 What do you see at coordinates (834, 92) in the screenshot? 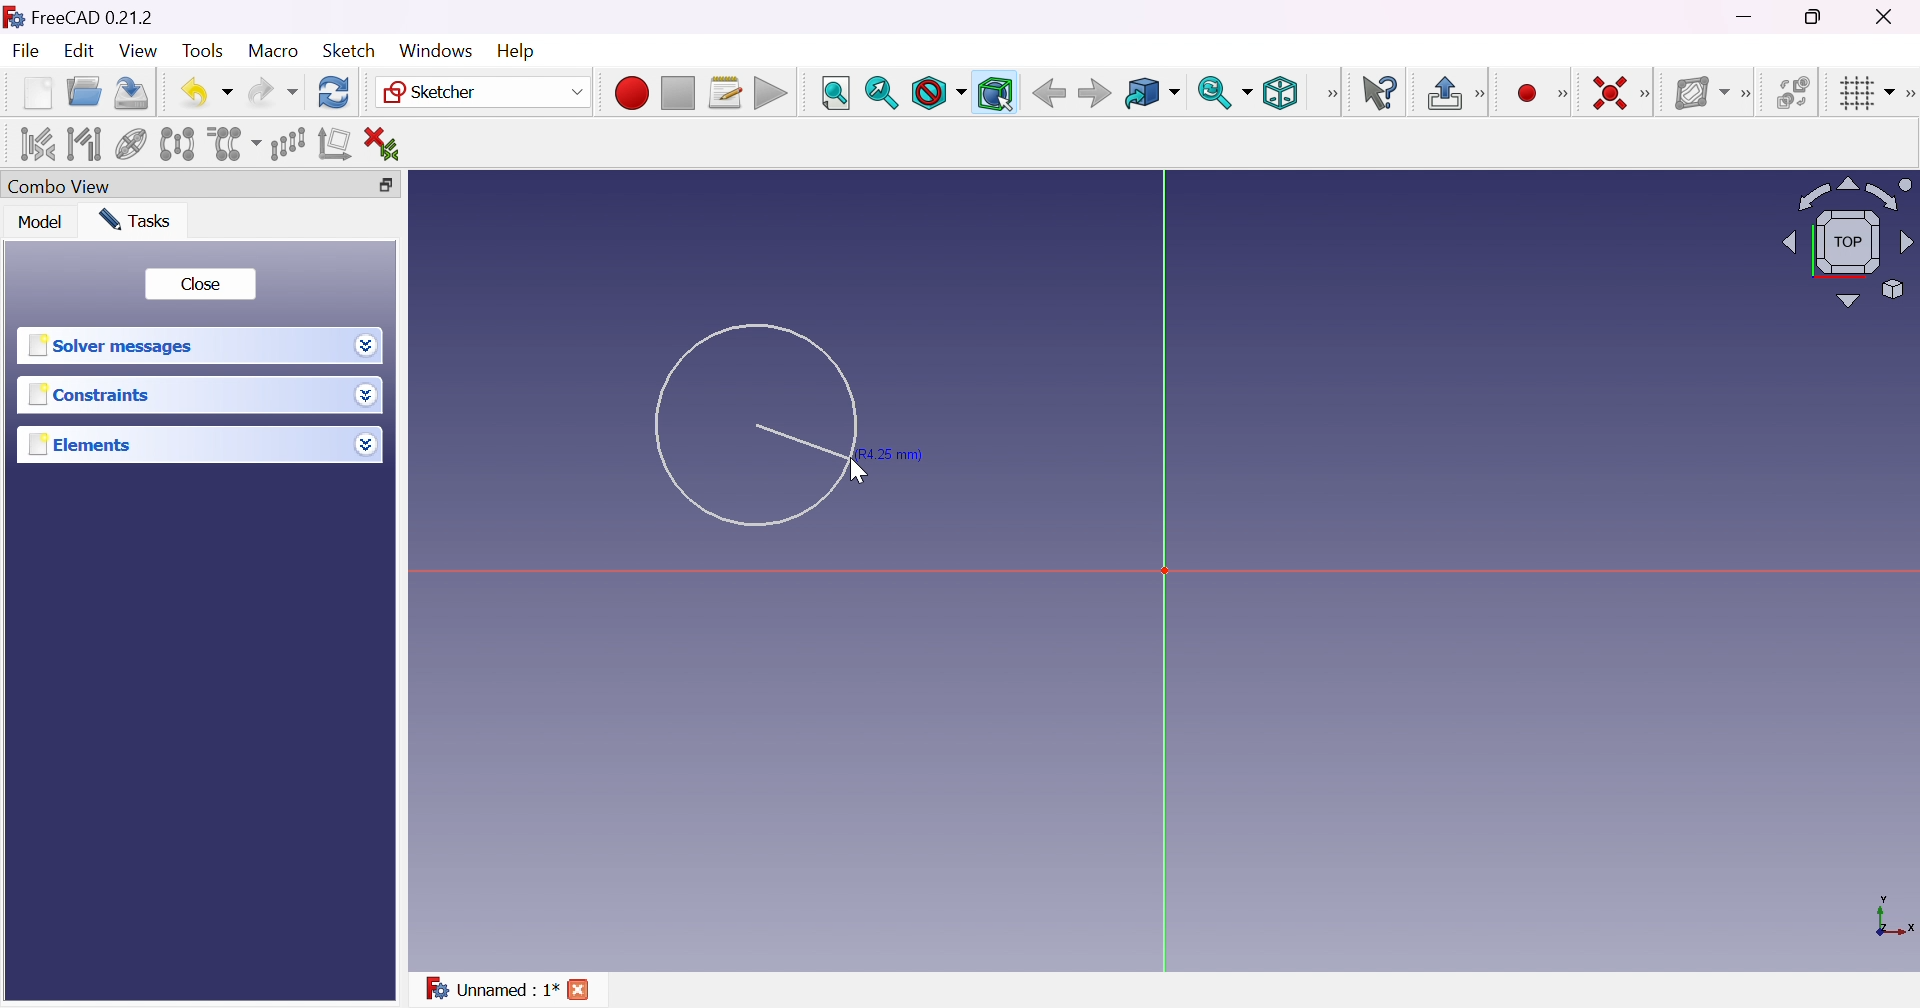
I see `Fit all` at bounding box center [834, 92].